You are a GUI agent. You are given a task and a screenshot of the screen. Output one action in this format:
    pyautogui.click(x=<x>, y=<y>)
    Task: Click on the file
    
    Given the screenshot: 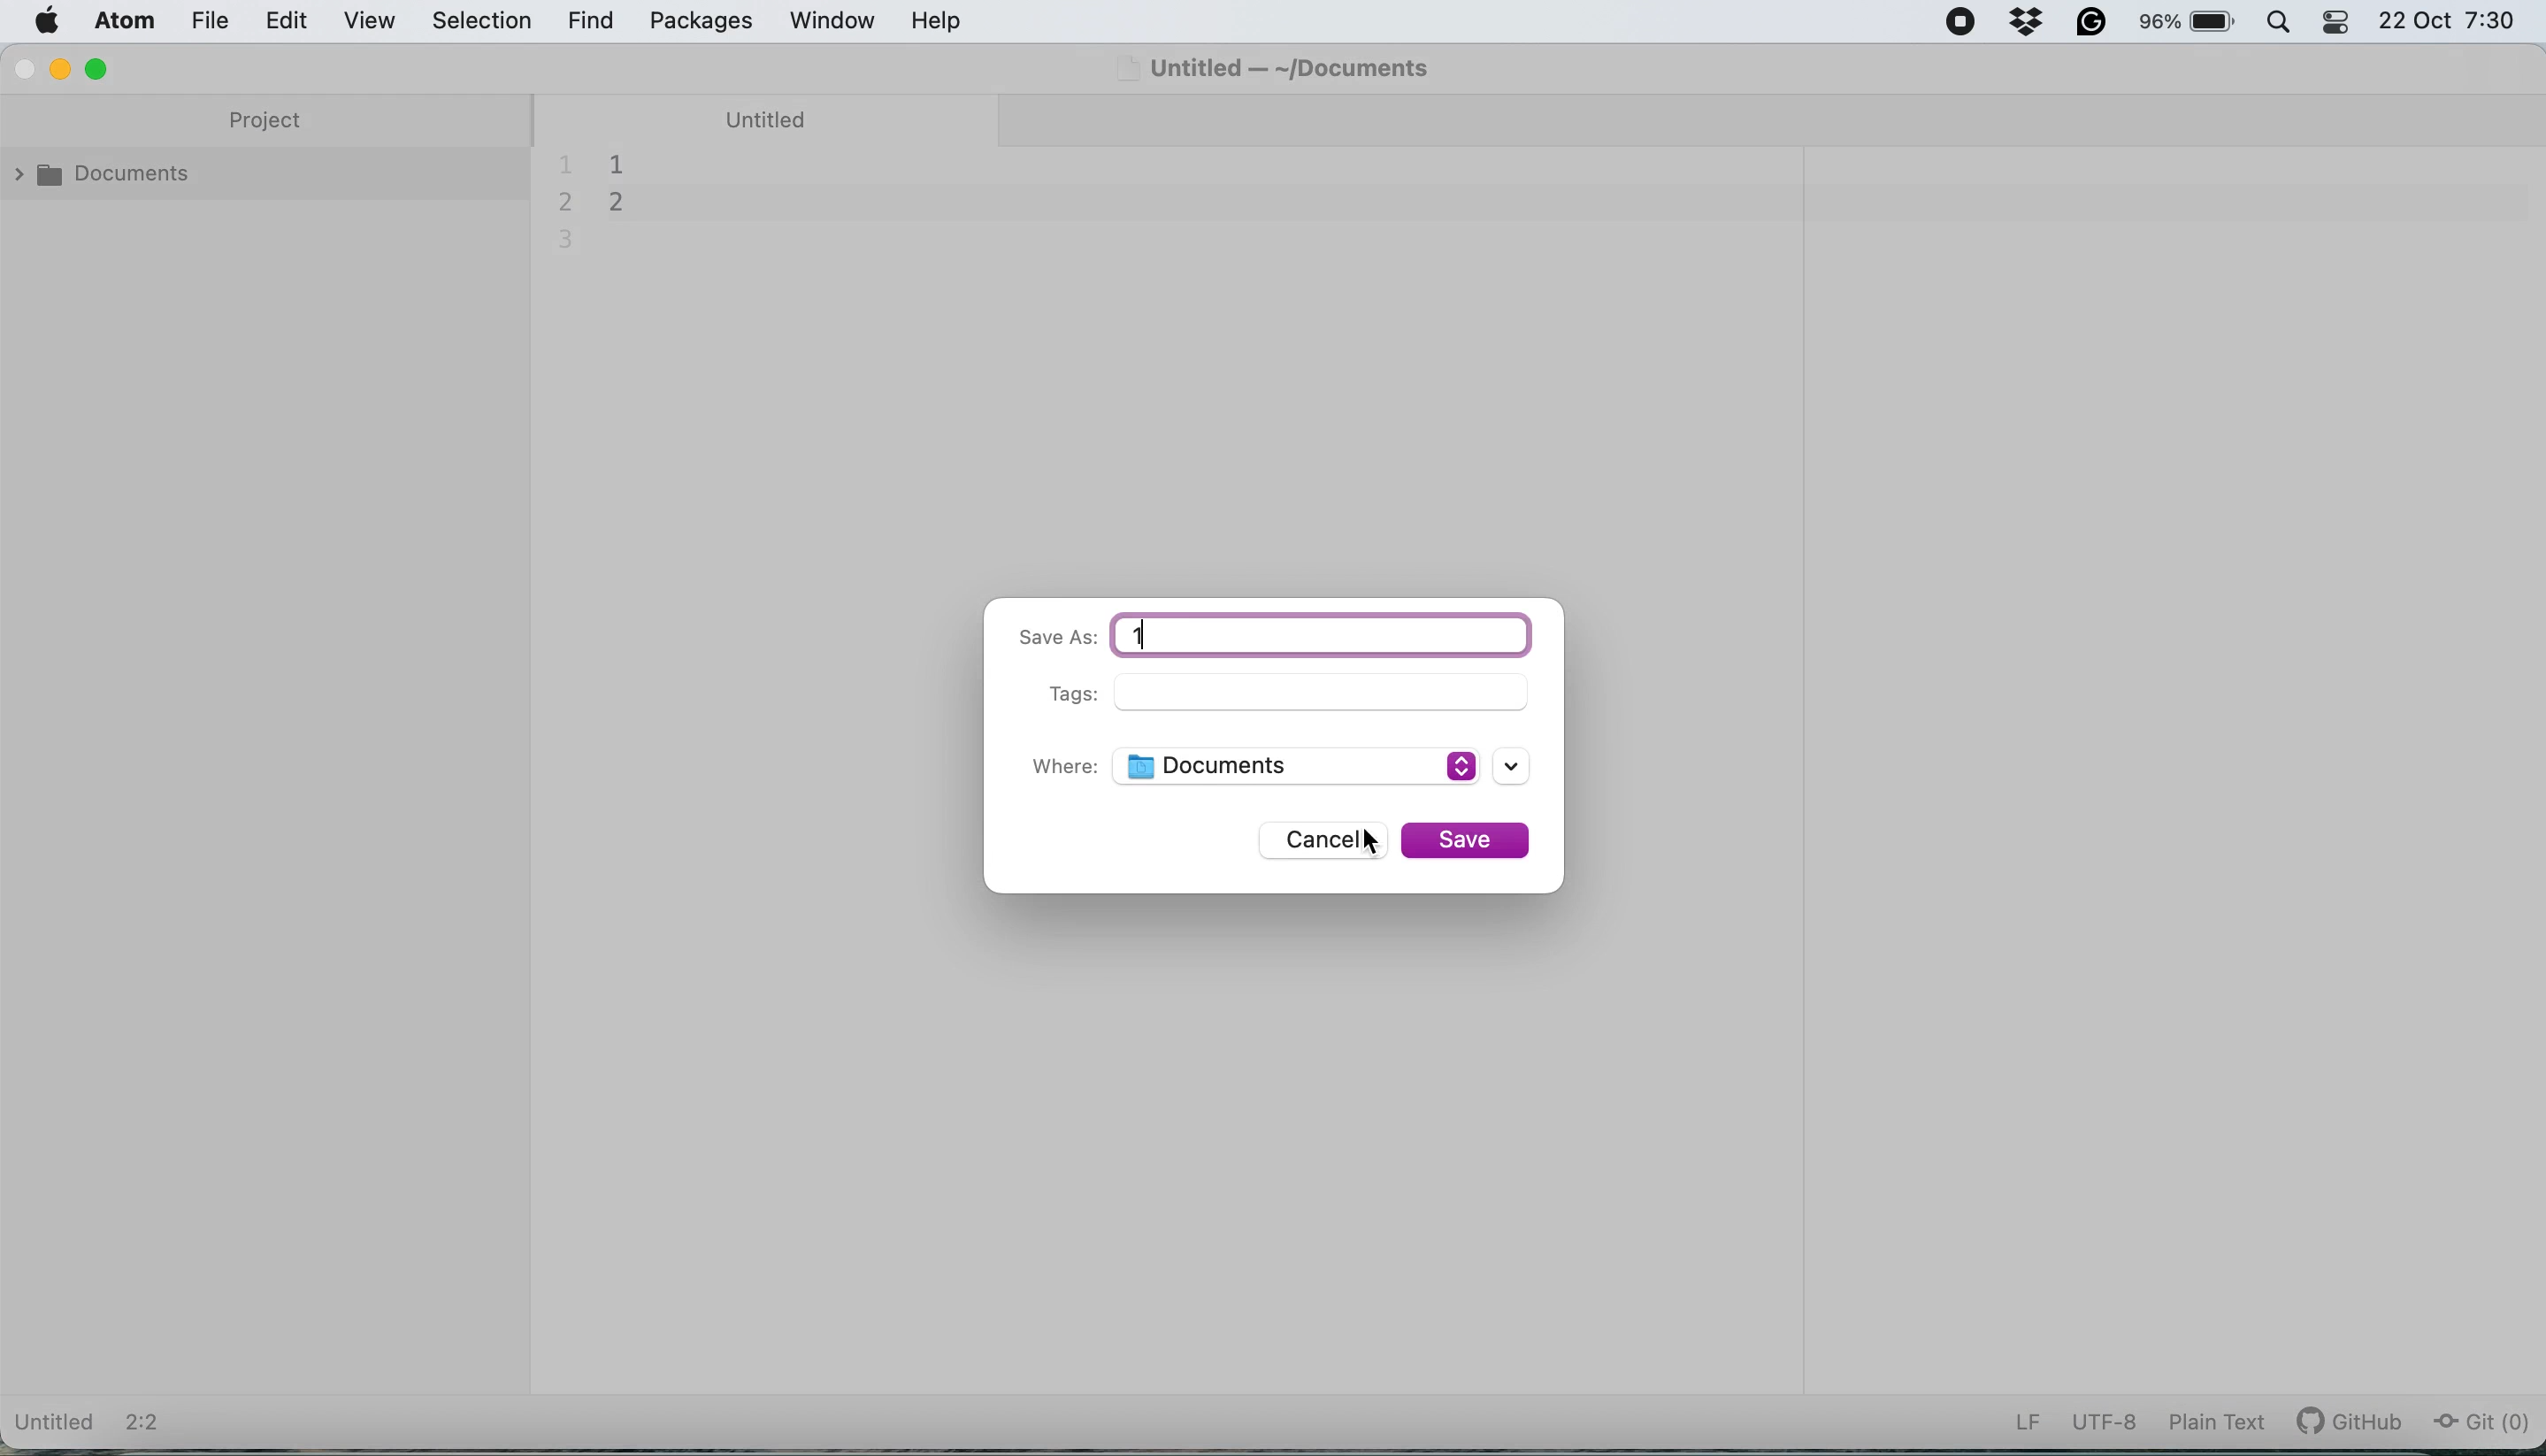 What is the action you would take?
    pyautogui.click(x=223, y=21)
    